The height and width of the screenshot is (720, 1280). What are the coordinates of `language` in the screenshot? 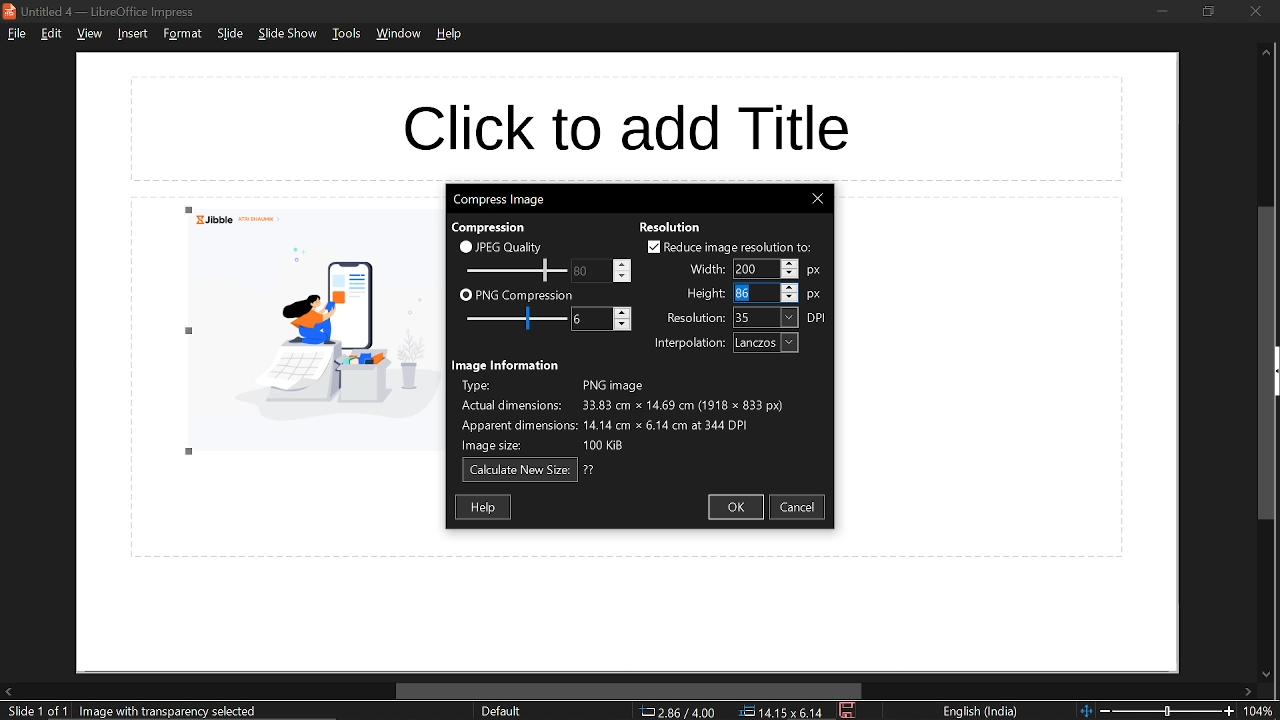 It's located at (981, 712).